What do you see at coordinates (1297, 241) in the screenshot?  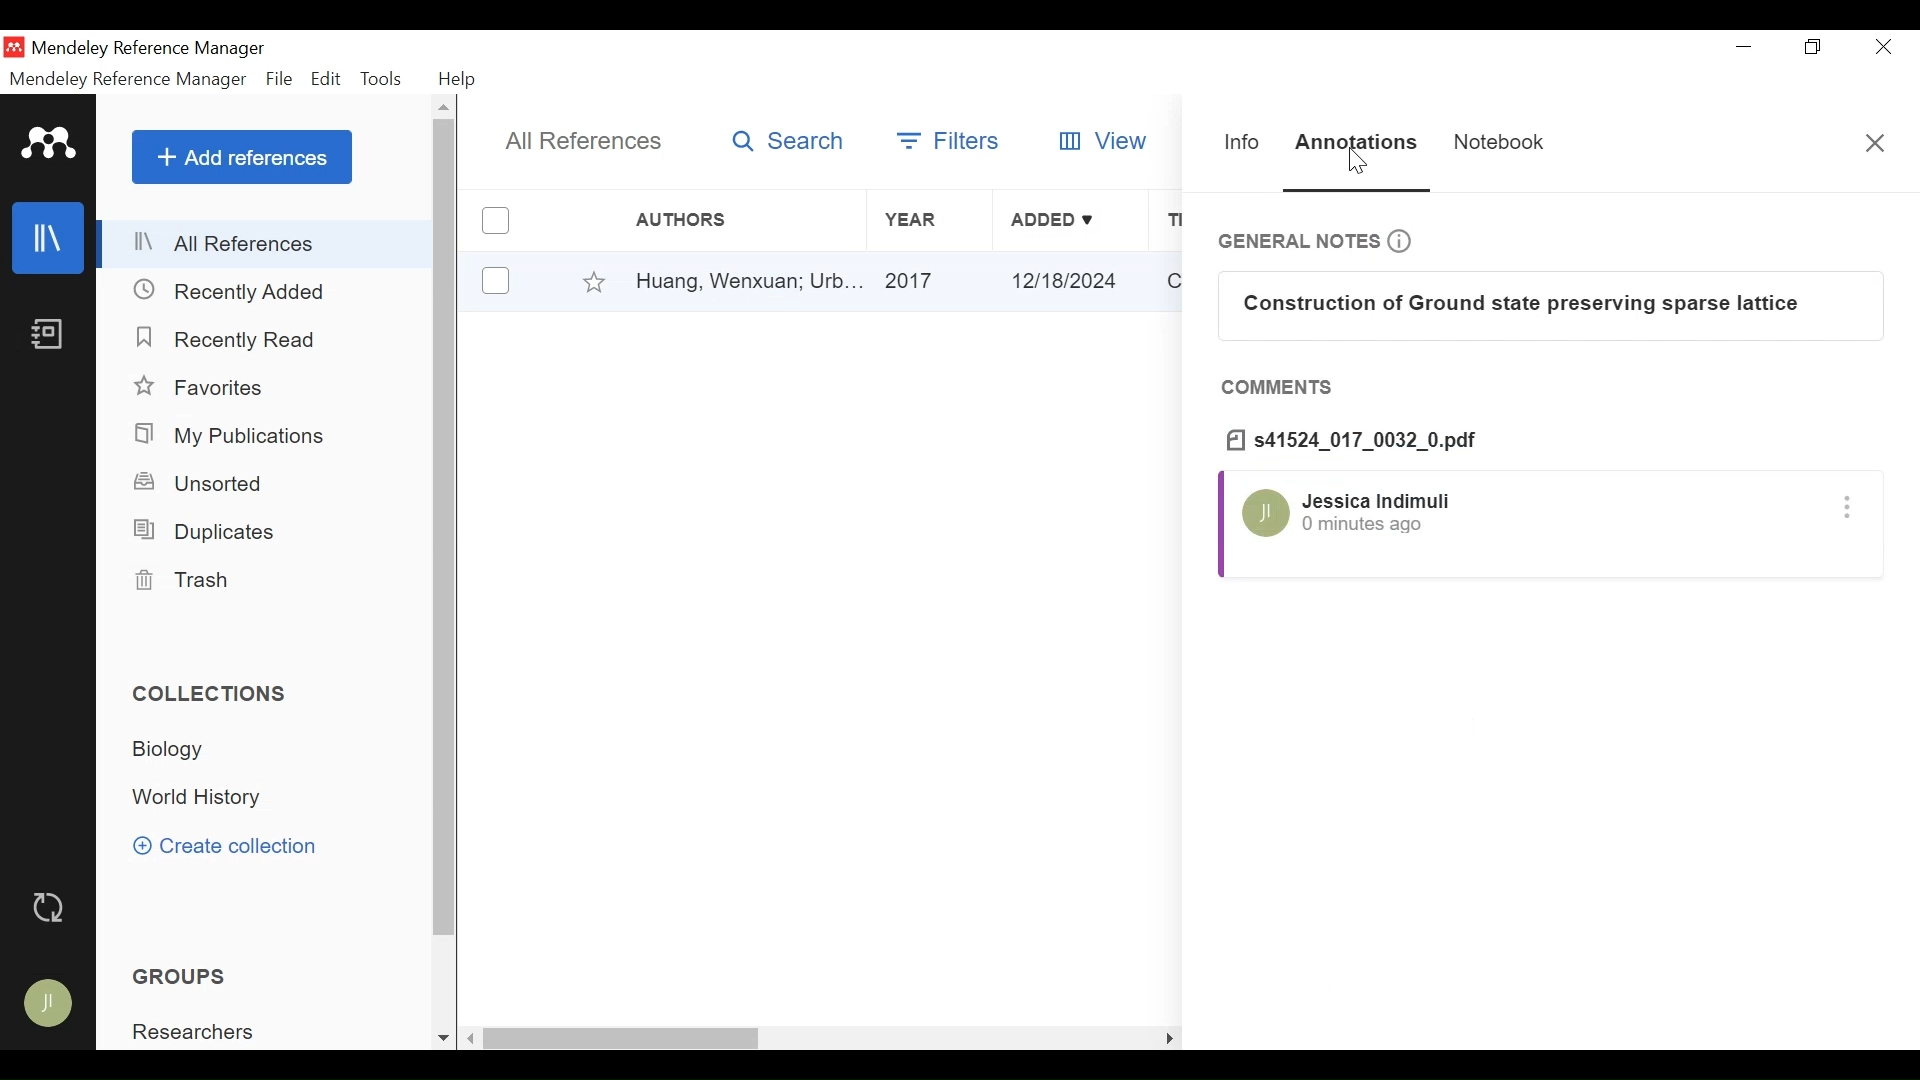 I see `General Notes` at bounding box center [1297, 241].